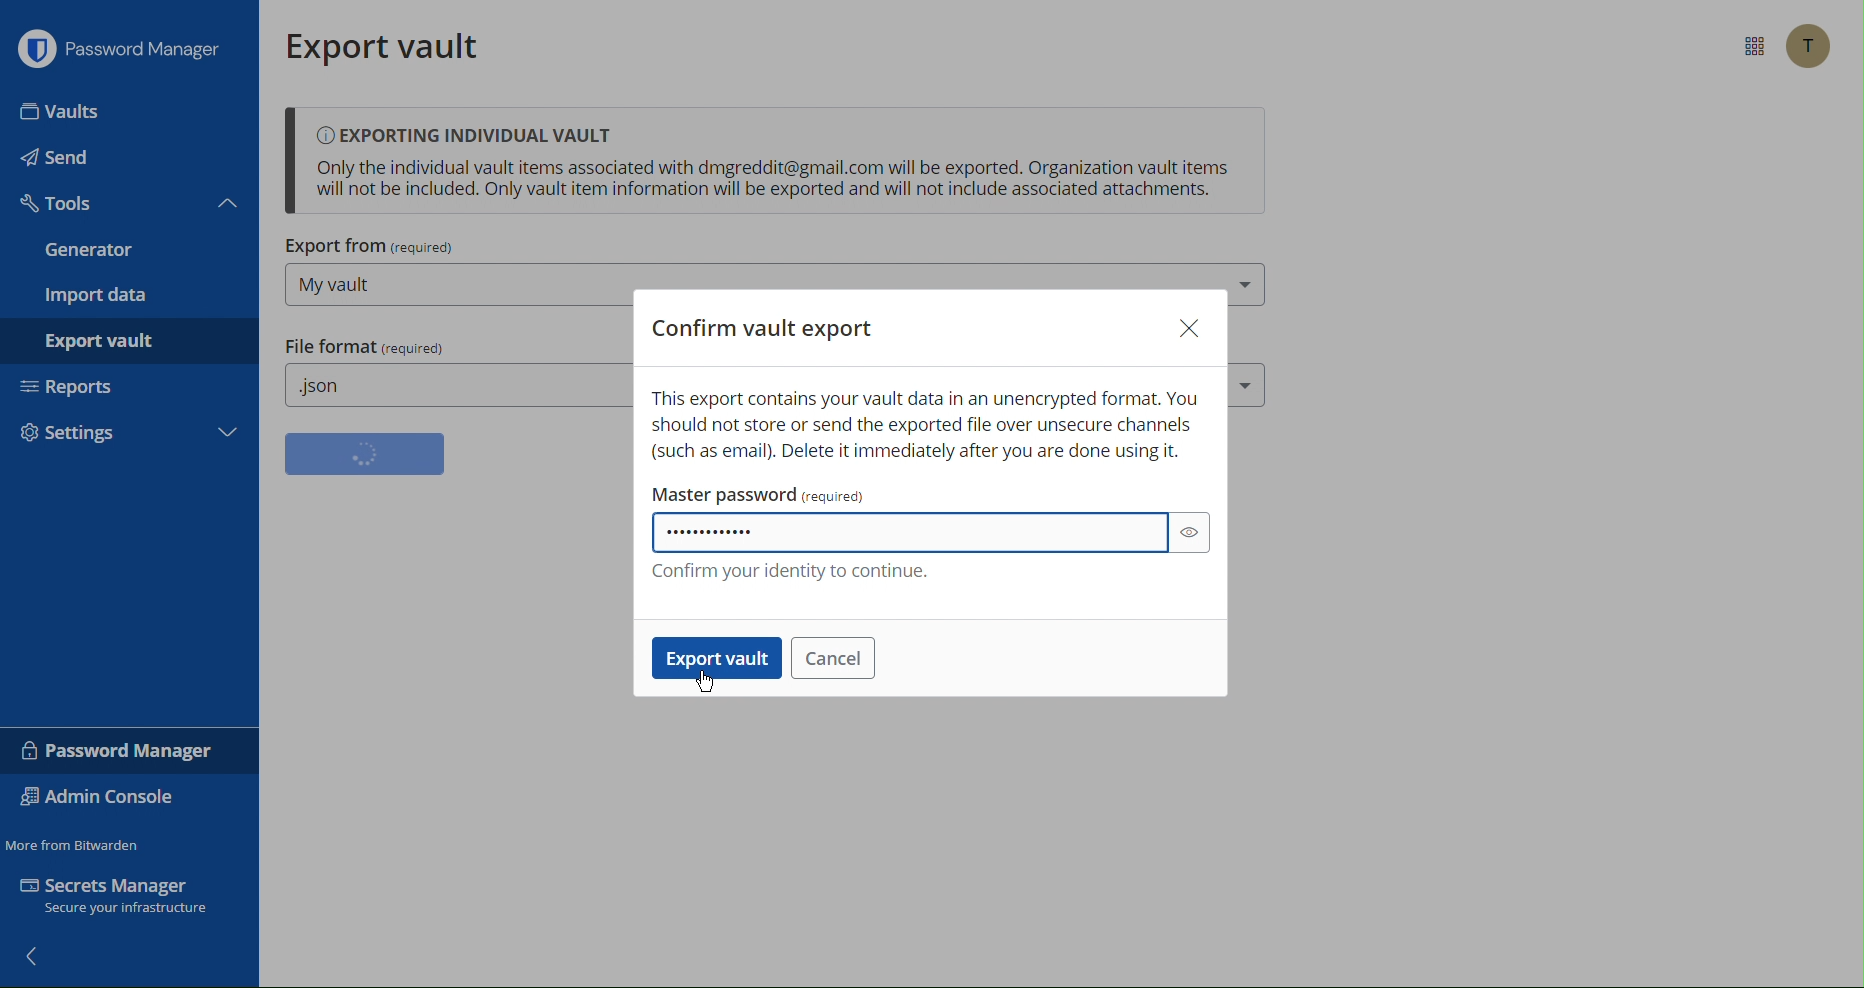 The image size is (1864, 988). Describe the element at coordinates (835, 659) in the screenshot. I see `Cancel` at that location.